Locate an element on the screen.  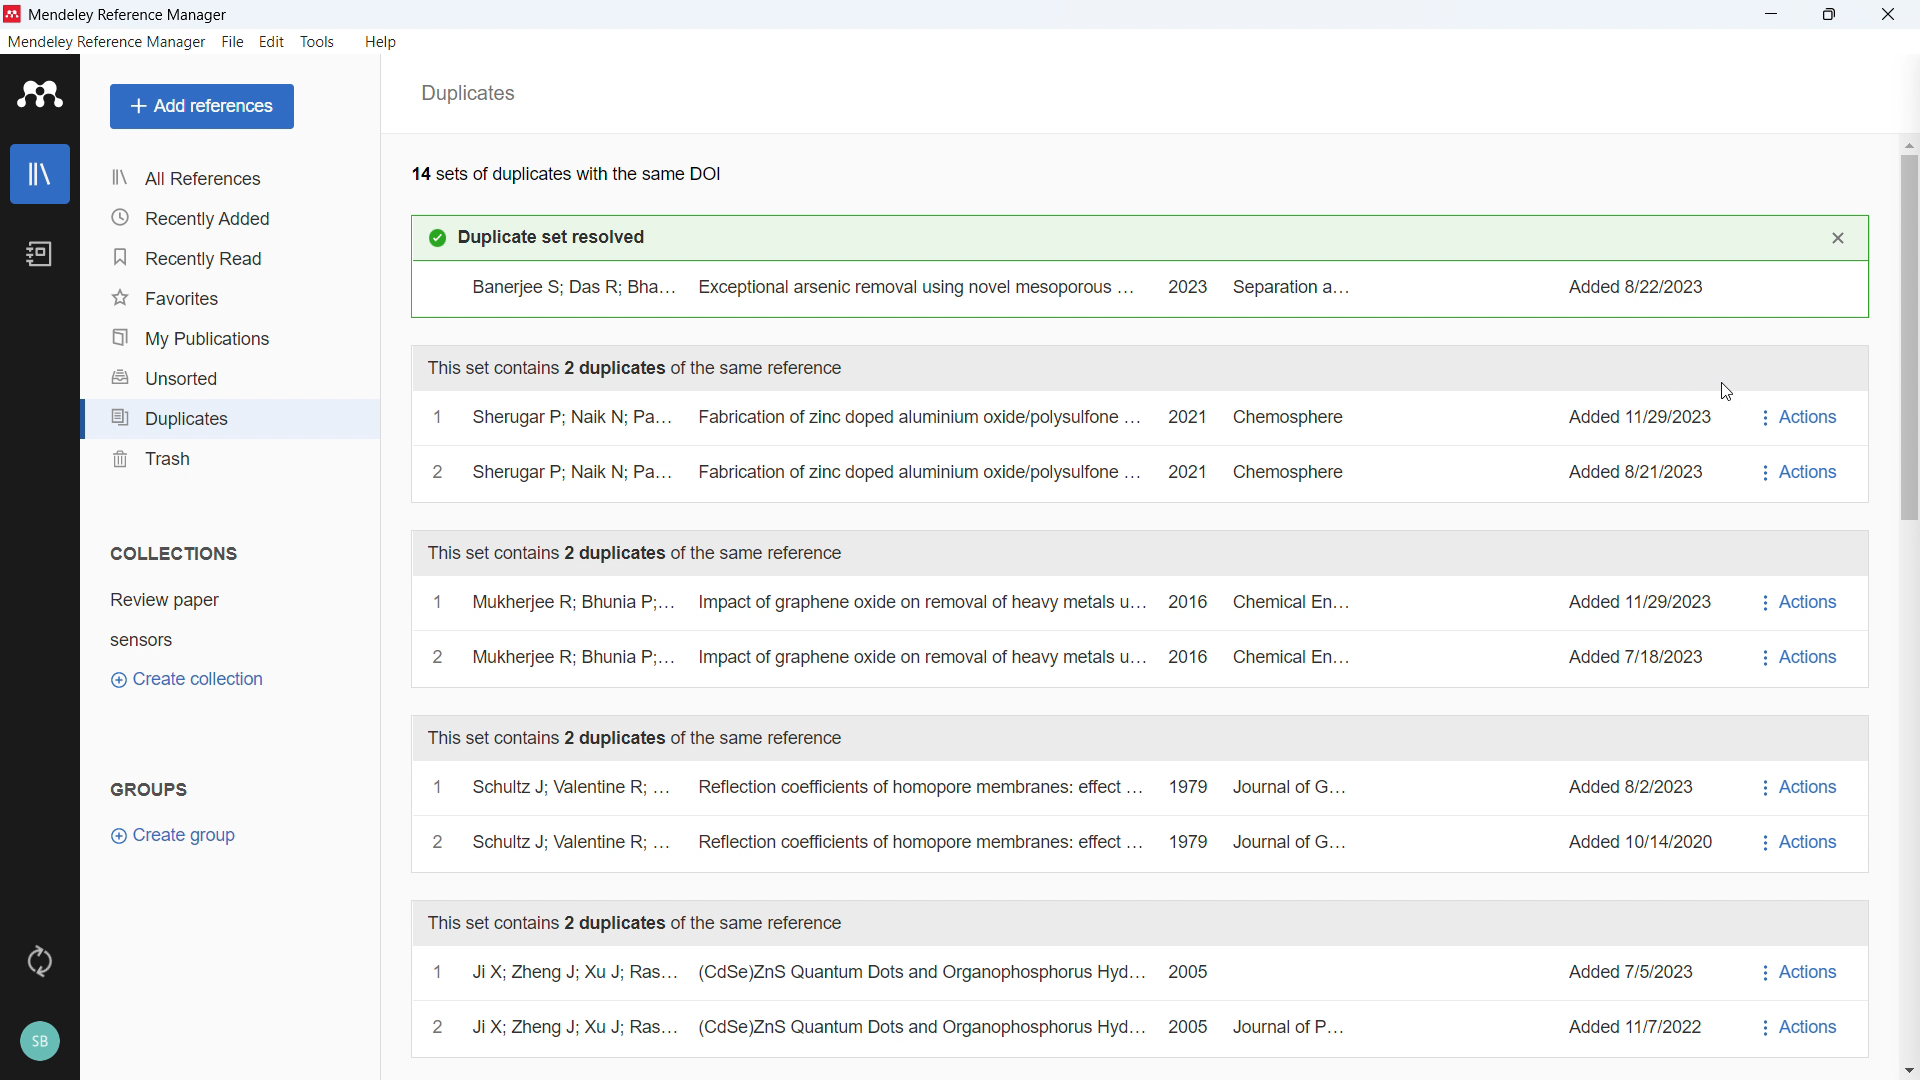
Notebook  is located at coordinates (40, 254).